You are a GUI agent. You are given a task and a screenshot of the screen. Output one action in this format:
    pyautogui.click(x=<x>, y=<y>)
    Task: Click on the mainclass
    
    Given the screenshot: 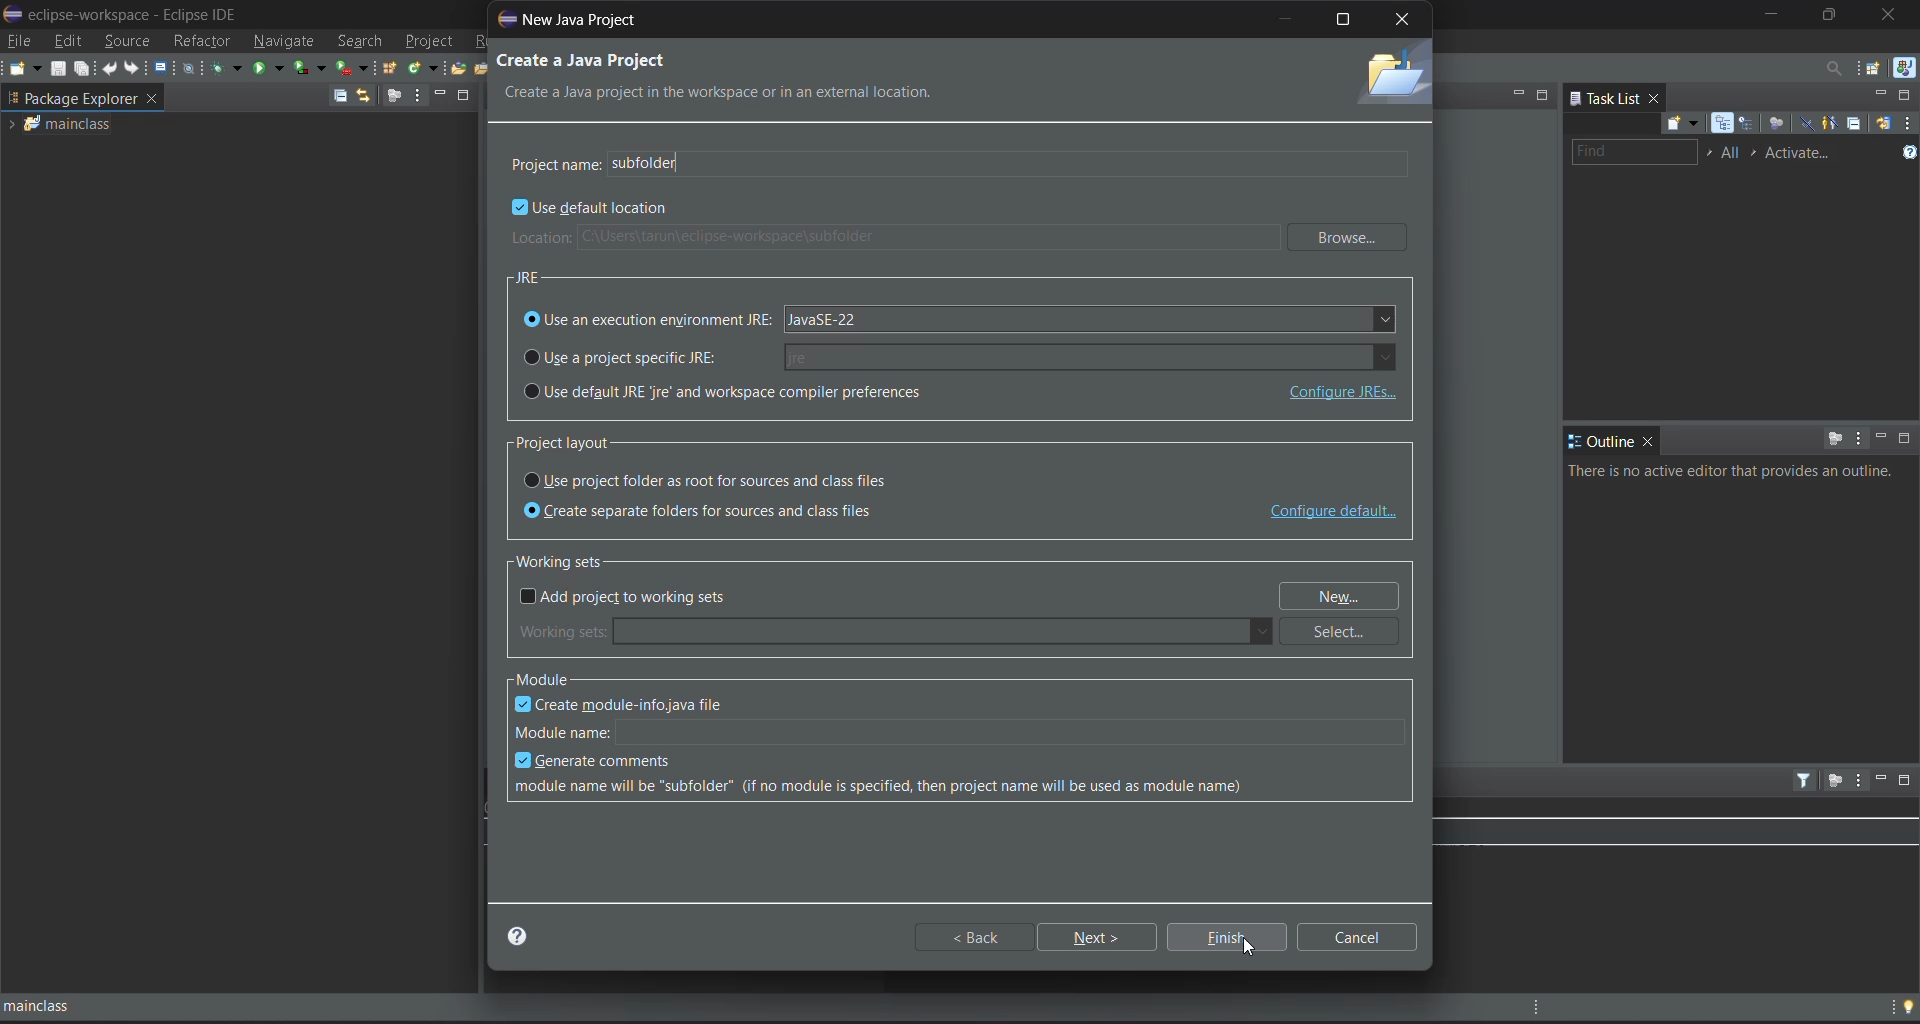 What is the action you would take?
    pyautogui.click(x=60, y=1006)
    